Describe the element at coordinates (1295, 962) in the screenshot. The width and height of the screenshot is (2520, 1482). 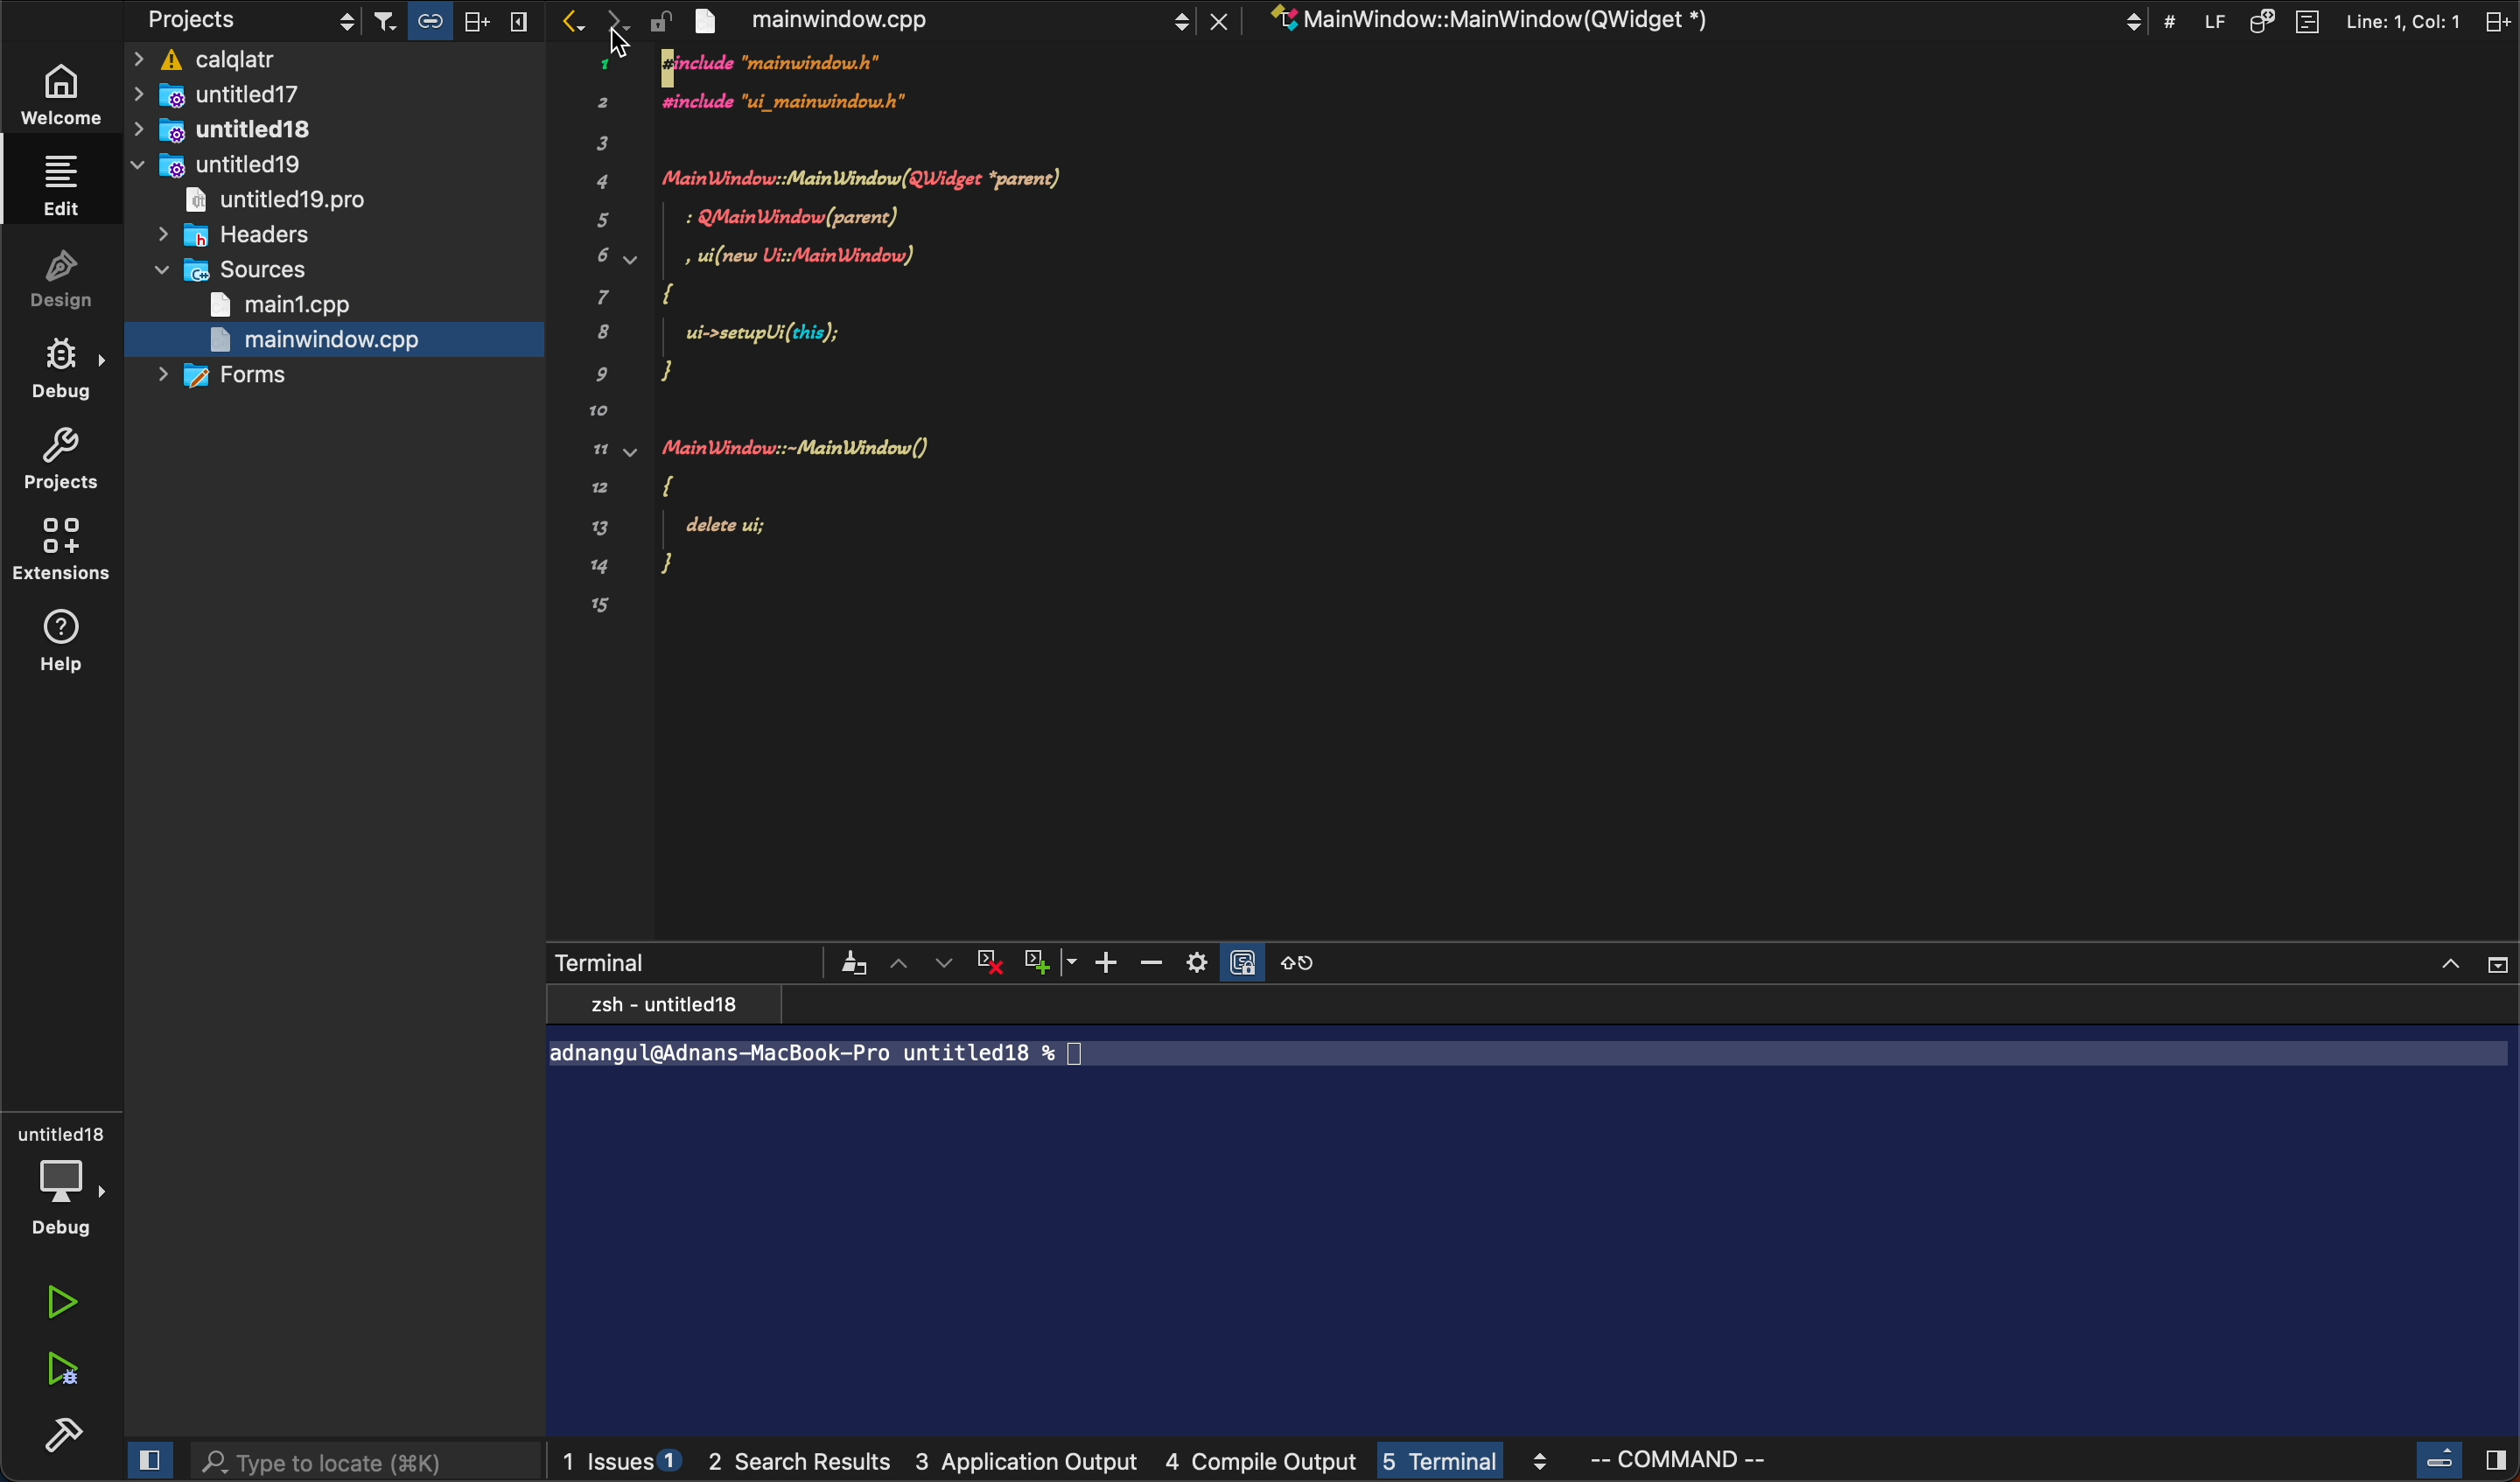
I see `open in new terminal` at that location.